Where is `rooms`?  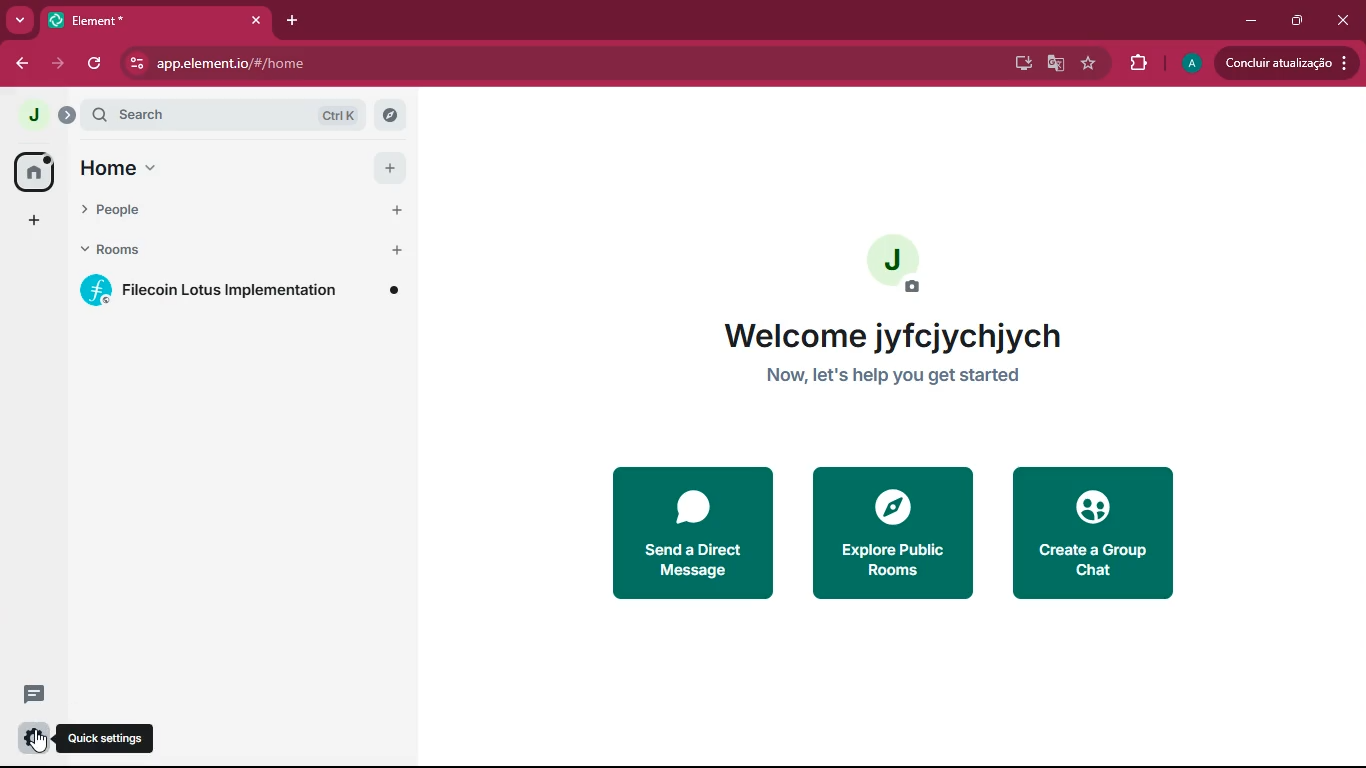
rooms is located at coordinates (240, 252).